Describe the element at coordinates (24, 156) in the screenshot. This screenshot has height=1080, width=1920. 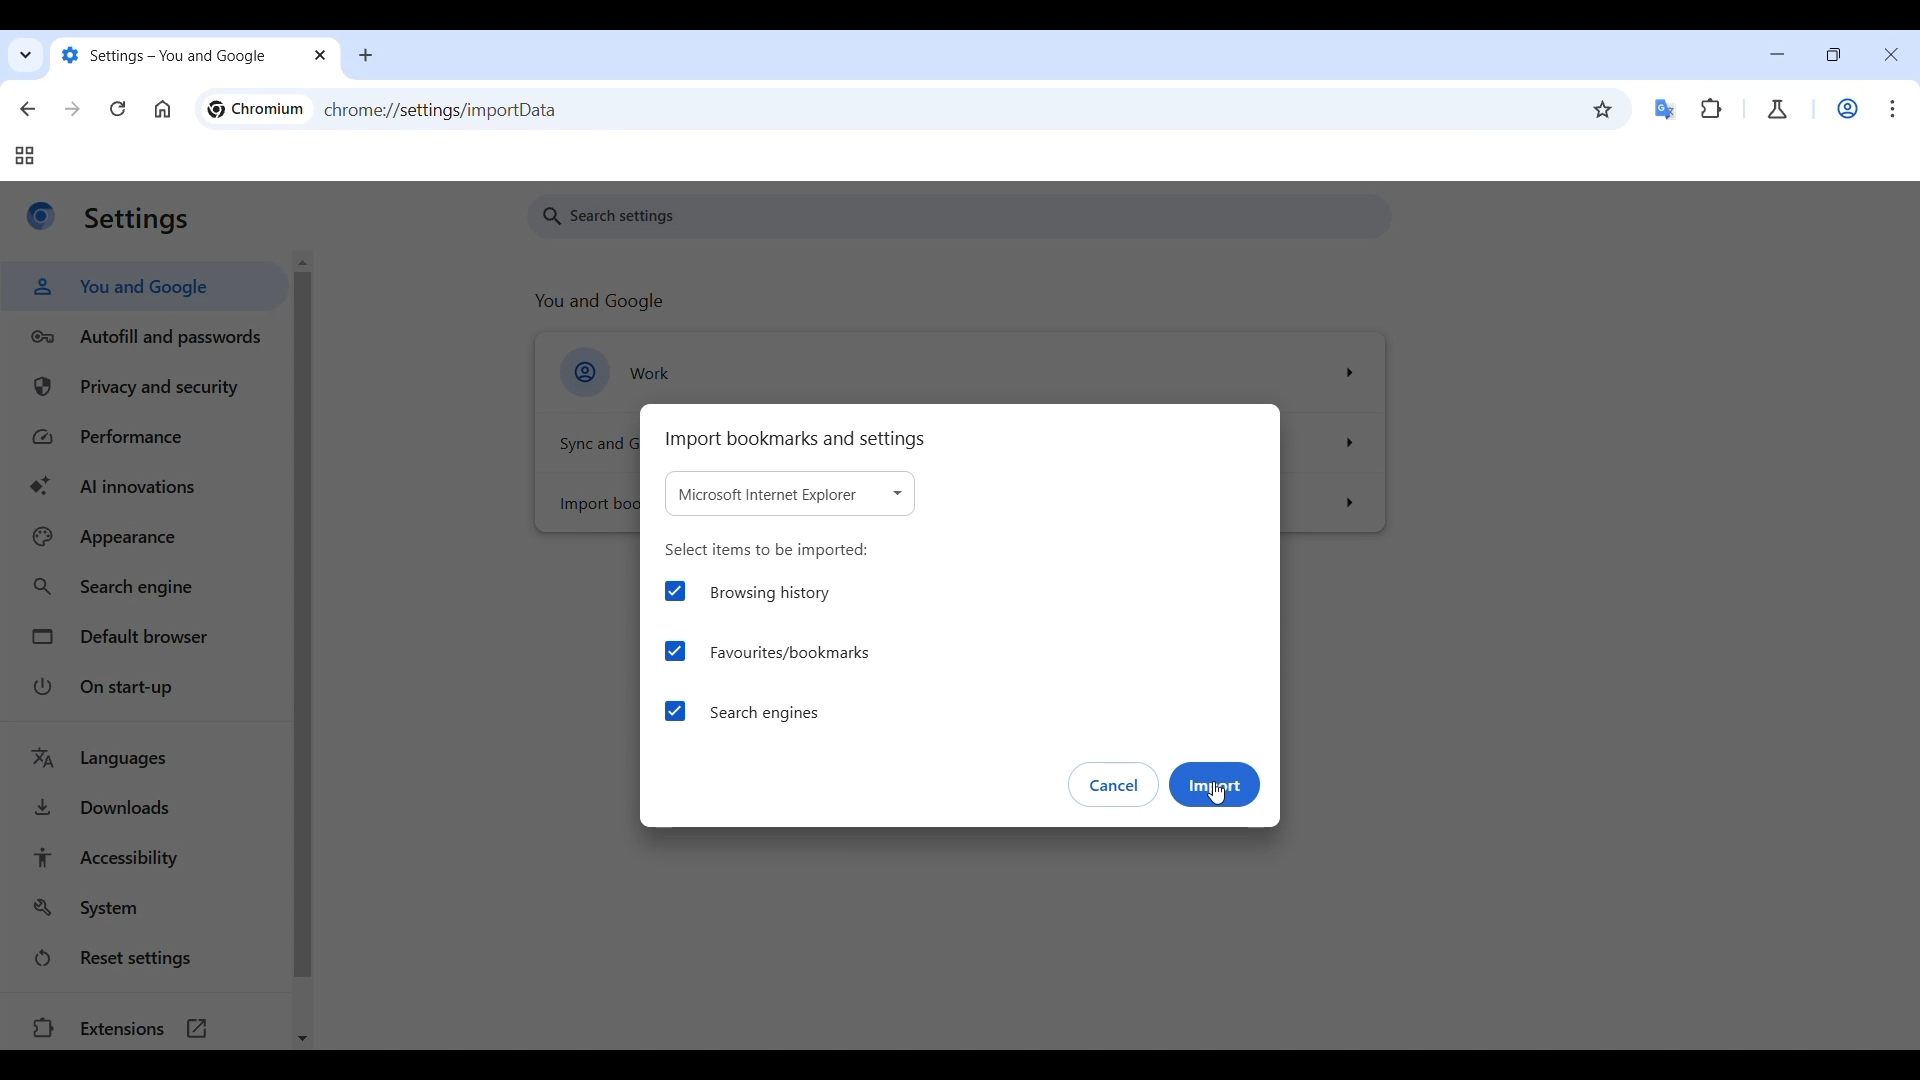
I see `Tab groups` at that location.